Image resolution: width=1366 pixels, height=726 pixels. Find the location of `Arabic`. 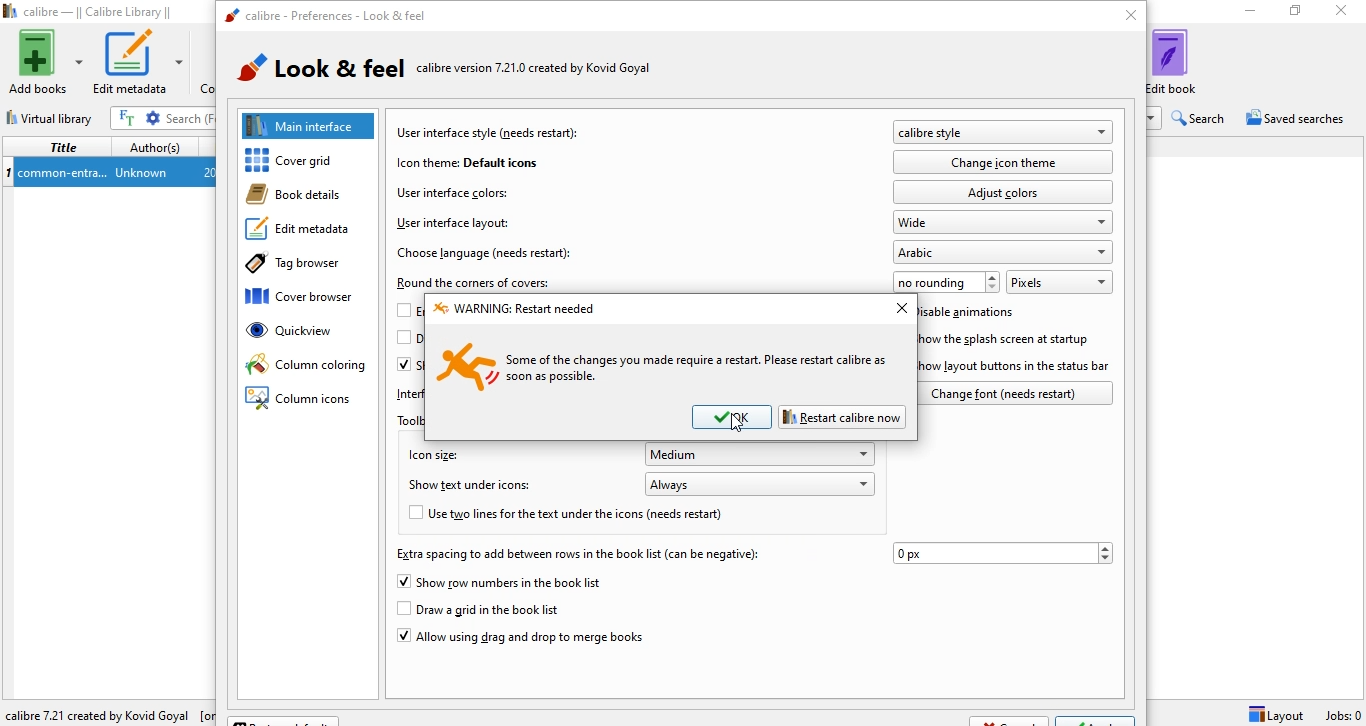

Arabic is located at coordinates (1005, 252).